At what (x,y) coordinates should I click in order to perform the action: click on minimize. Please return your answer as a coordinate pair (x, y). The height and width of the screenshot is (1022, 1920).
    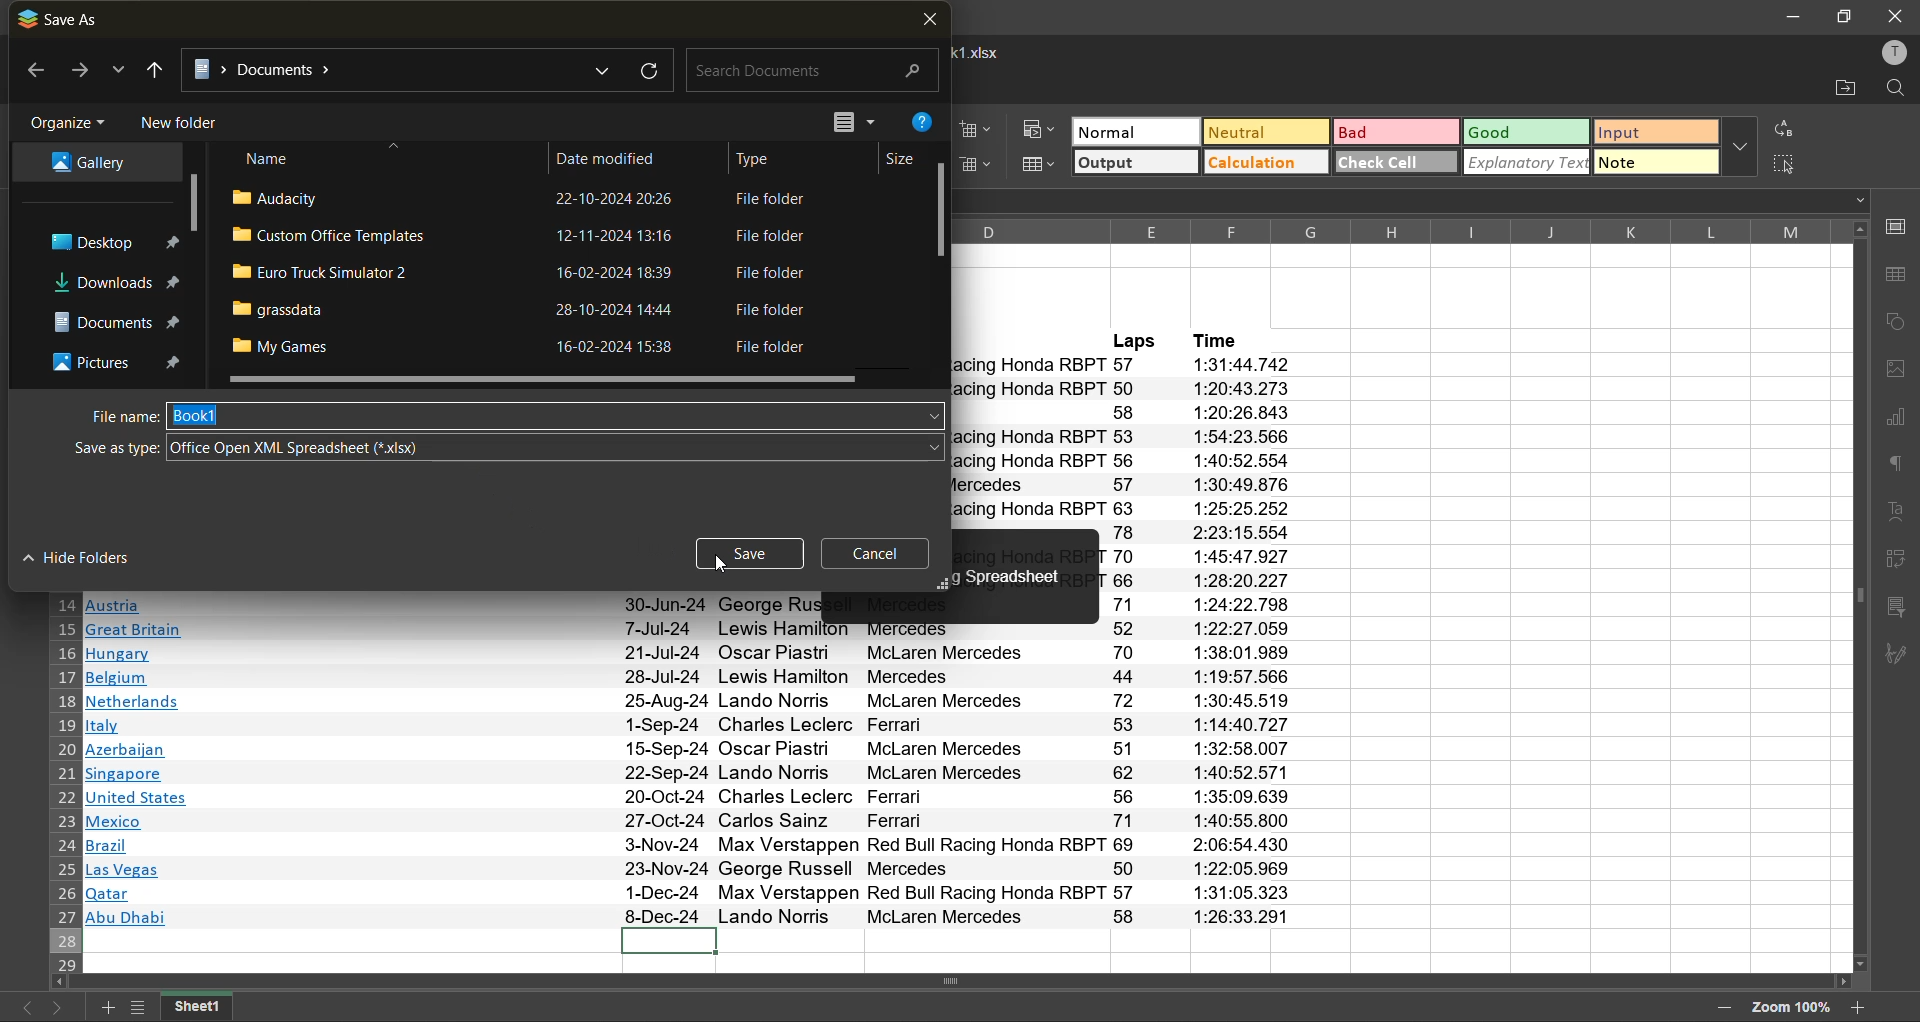
    Looking at the image, I should click on (1790, 16).